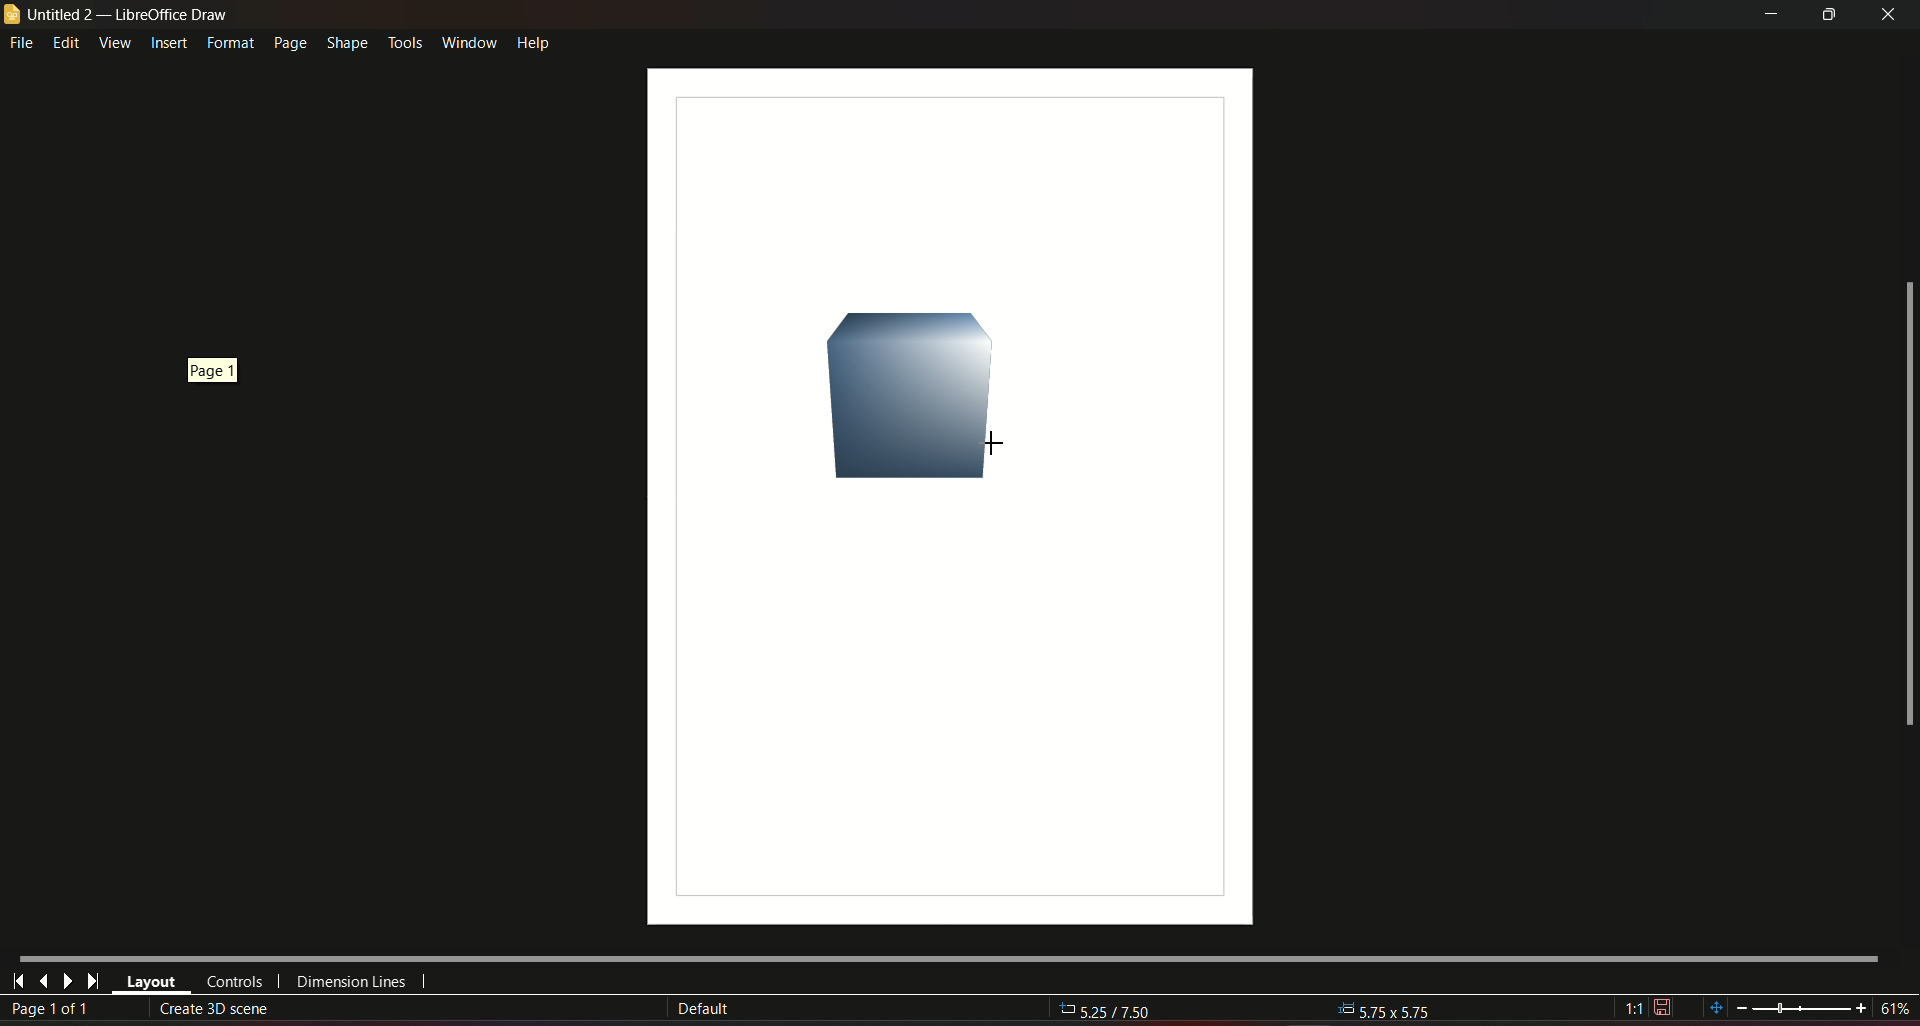 The image size is (1920, 1026). Describe the element at coordinates (947, 956) in the screenshot. I see `Horizontal scroll bar` at that location.